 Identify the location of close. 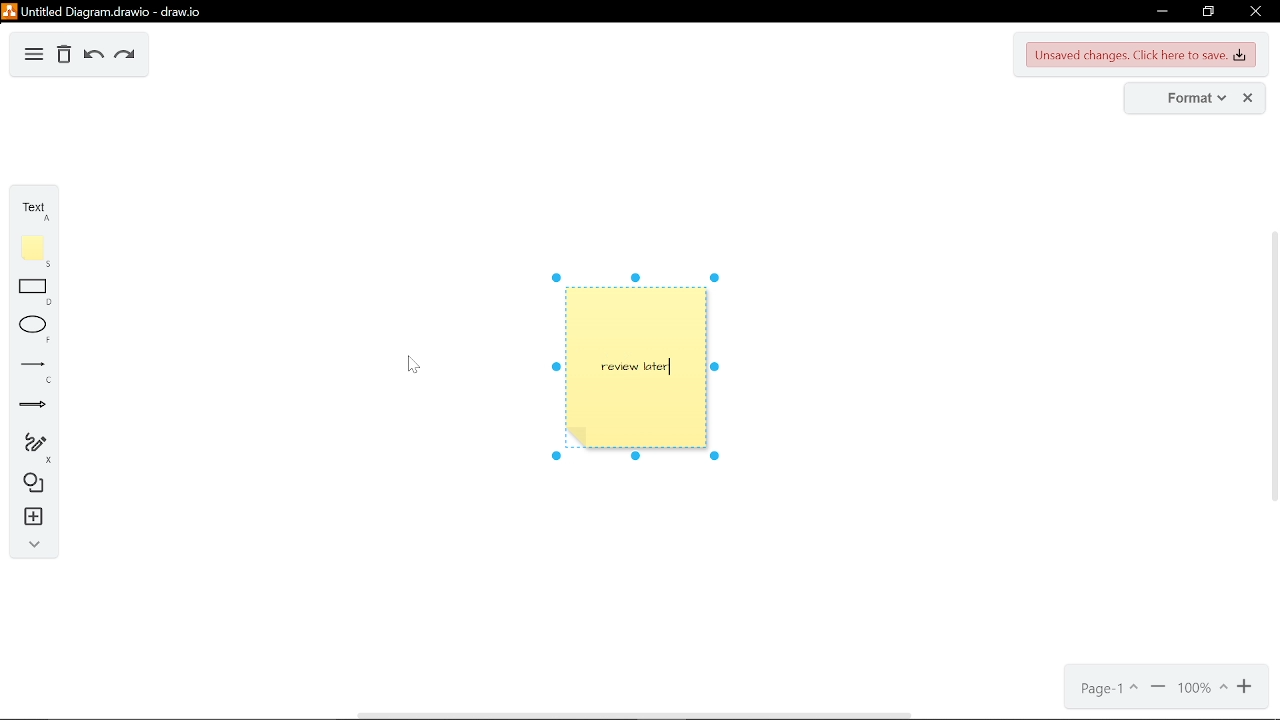
(1249, 98).